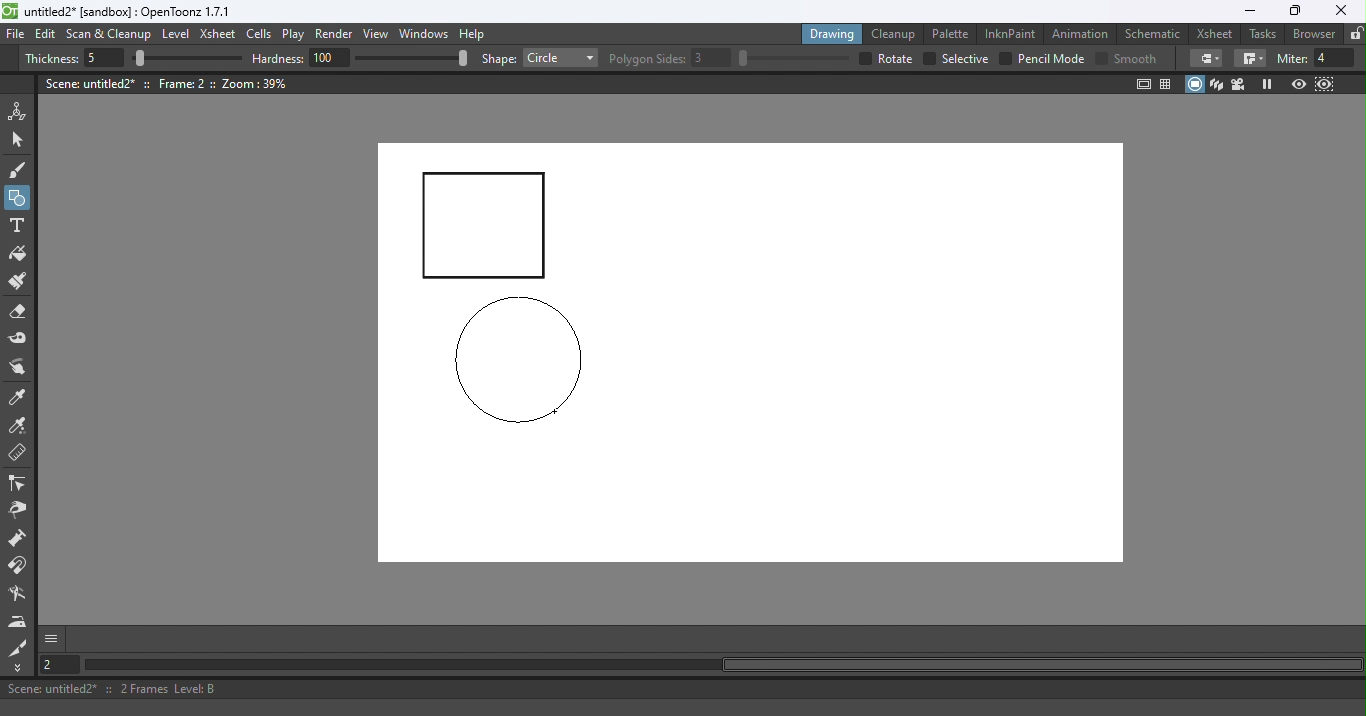 This screenshot has width=1366, height=716. I want to click on Geometric tool, so click(19, 198).